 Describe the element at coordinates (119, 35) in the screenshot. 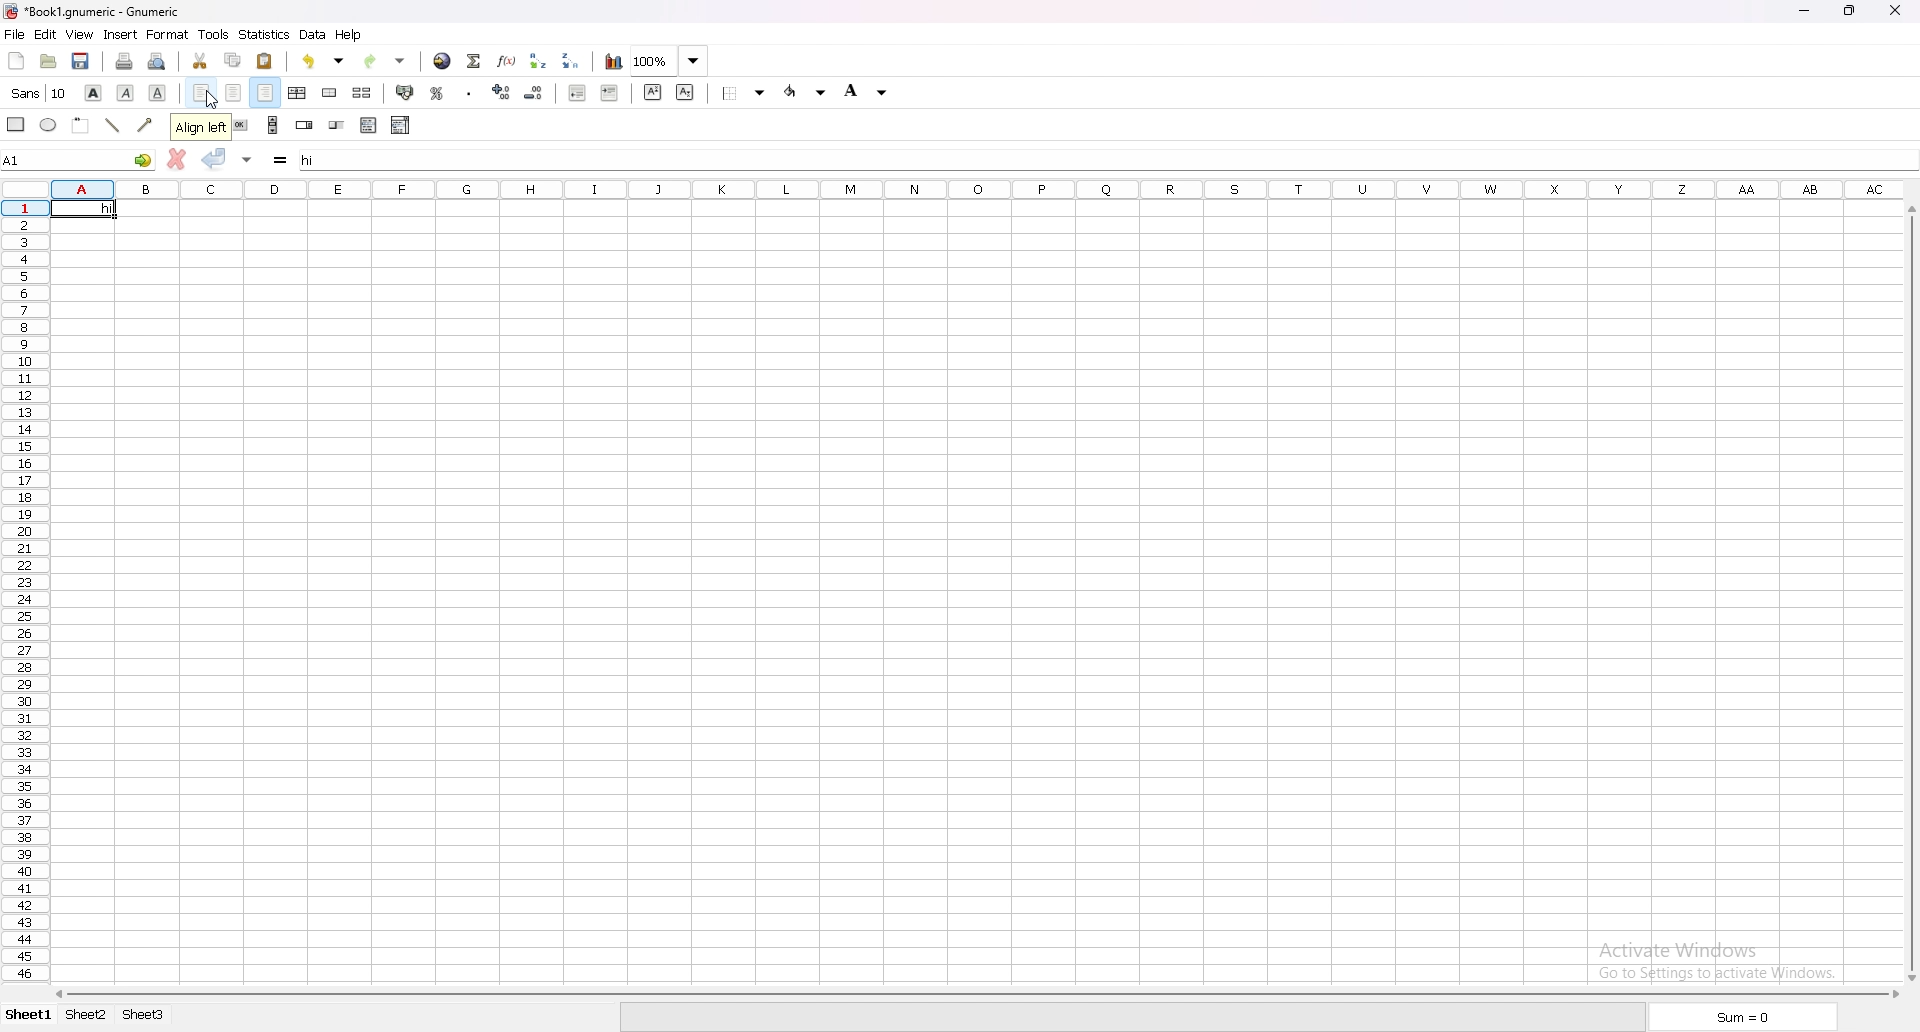

I see `insert` at that location.